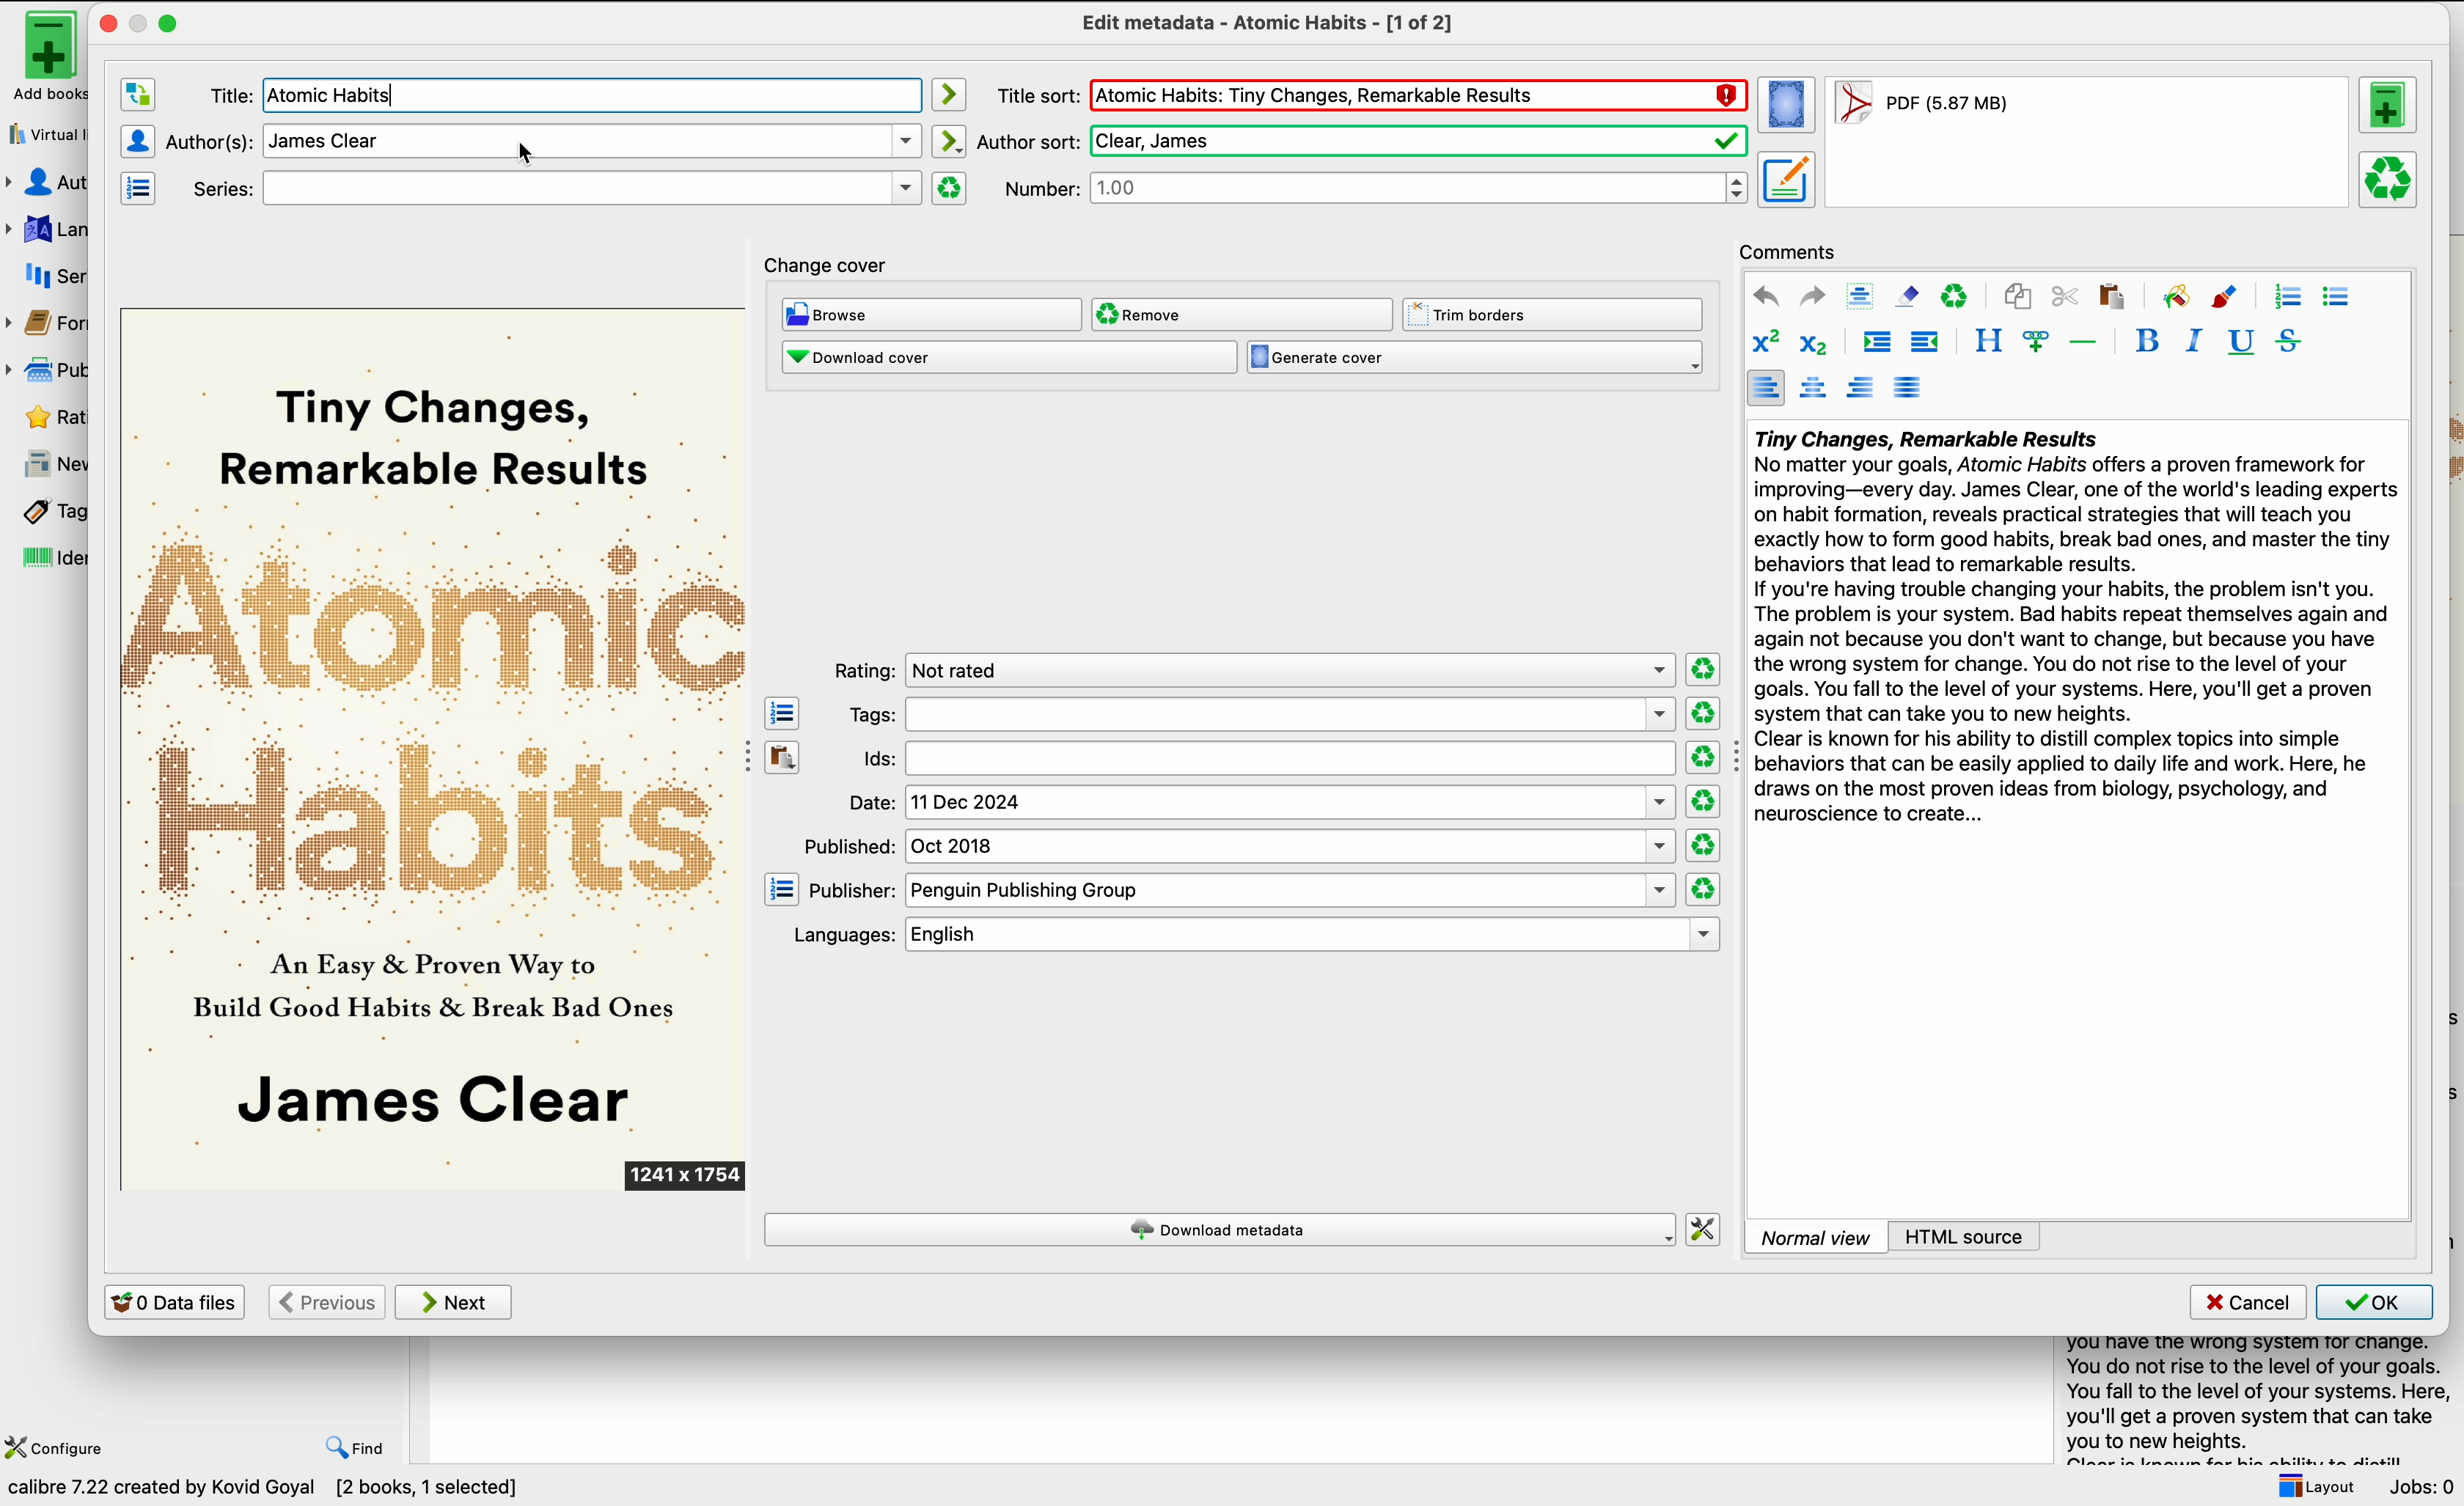 This screenshot has height=1506, width=2464. I want to click on click on author, so click(514, 153).